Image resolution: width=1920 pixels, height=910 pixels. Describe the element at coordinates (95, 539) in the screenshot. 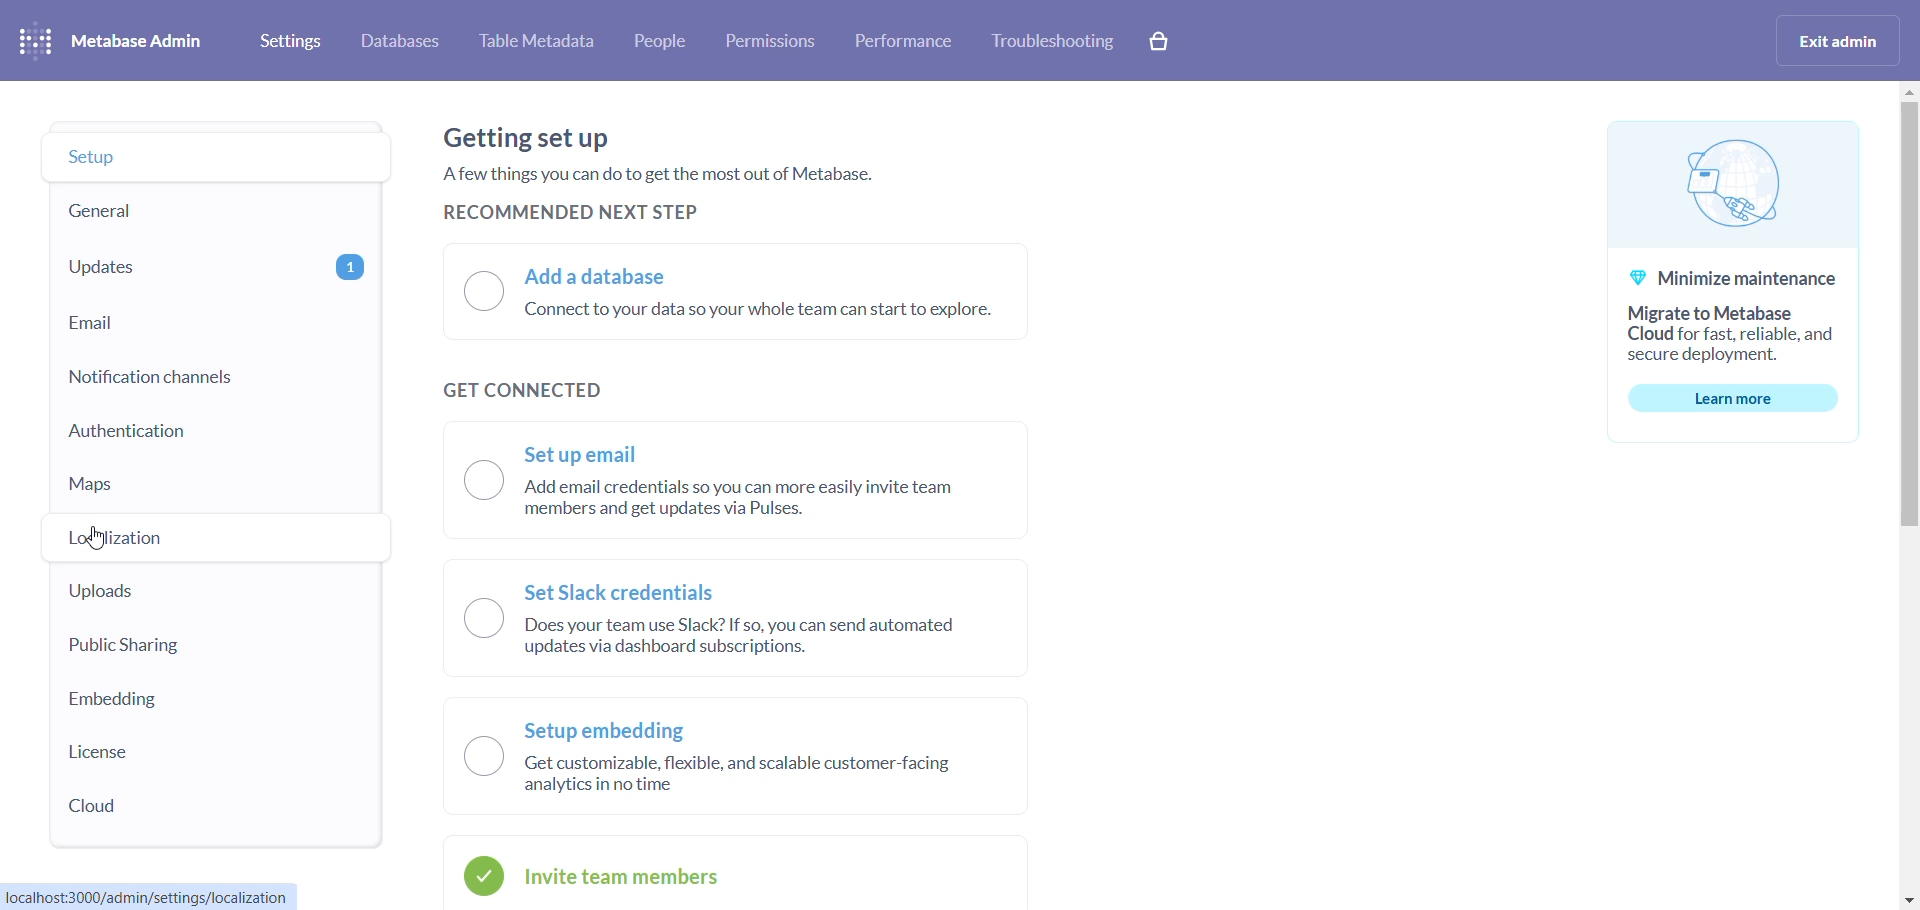

I see `cursor` at that location.